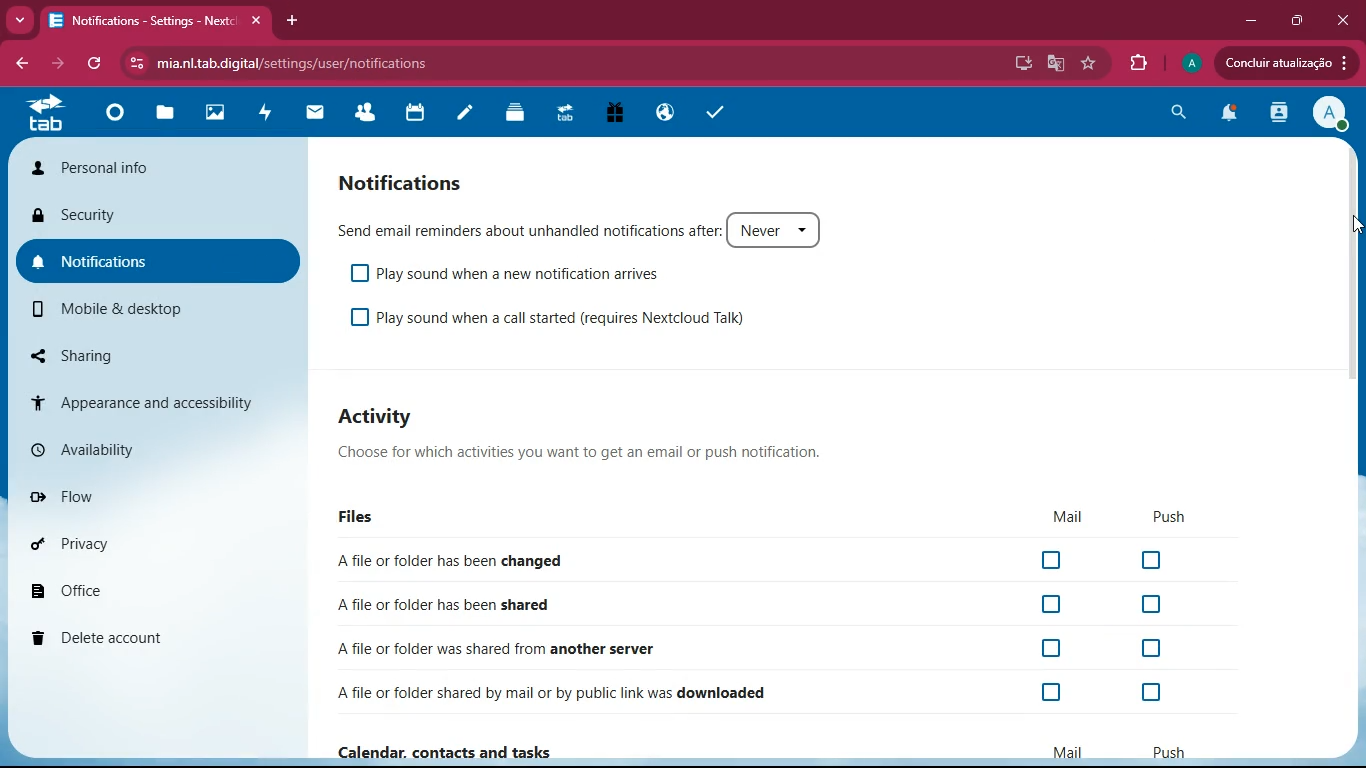  What do you see at coordinates (664, 113) in the screenshot?
I see `public` at bounding box center [664, 113].